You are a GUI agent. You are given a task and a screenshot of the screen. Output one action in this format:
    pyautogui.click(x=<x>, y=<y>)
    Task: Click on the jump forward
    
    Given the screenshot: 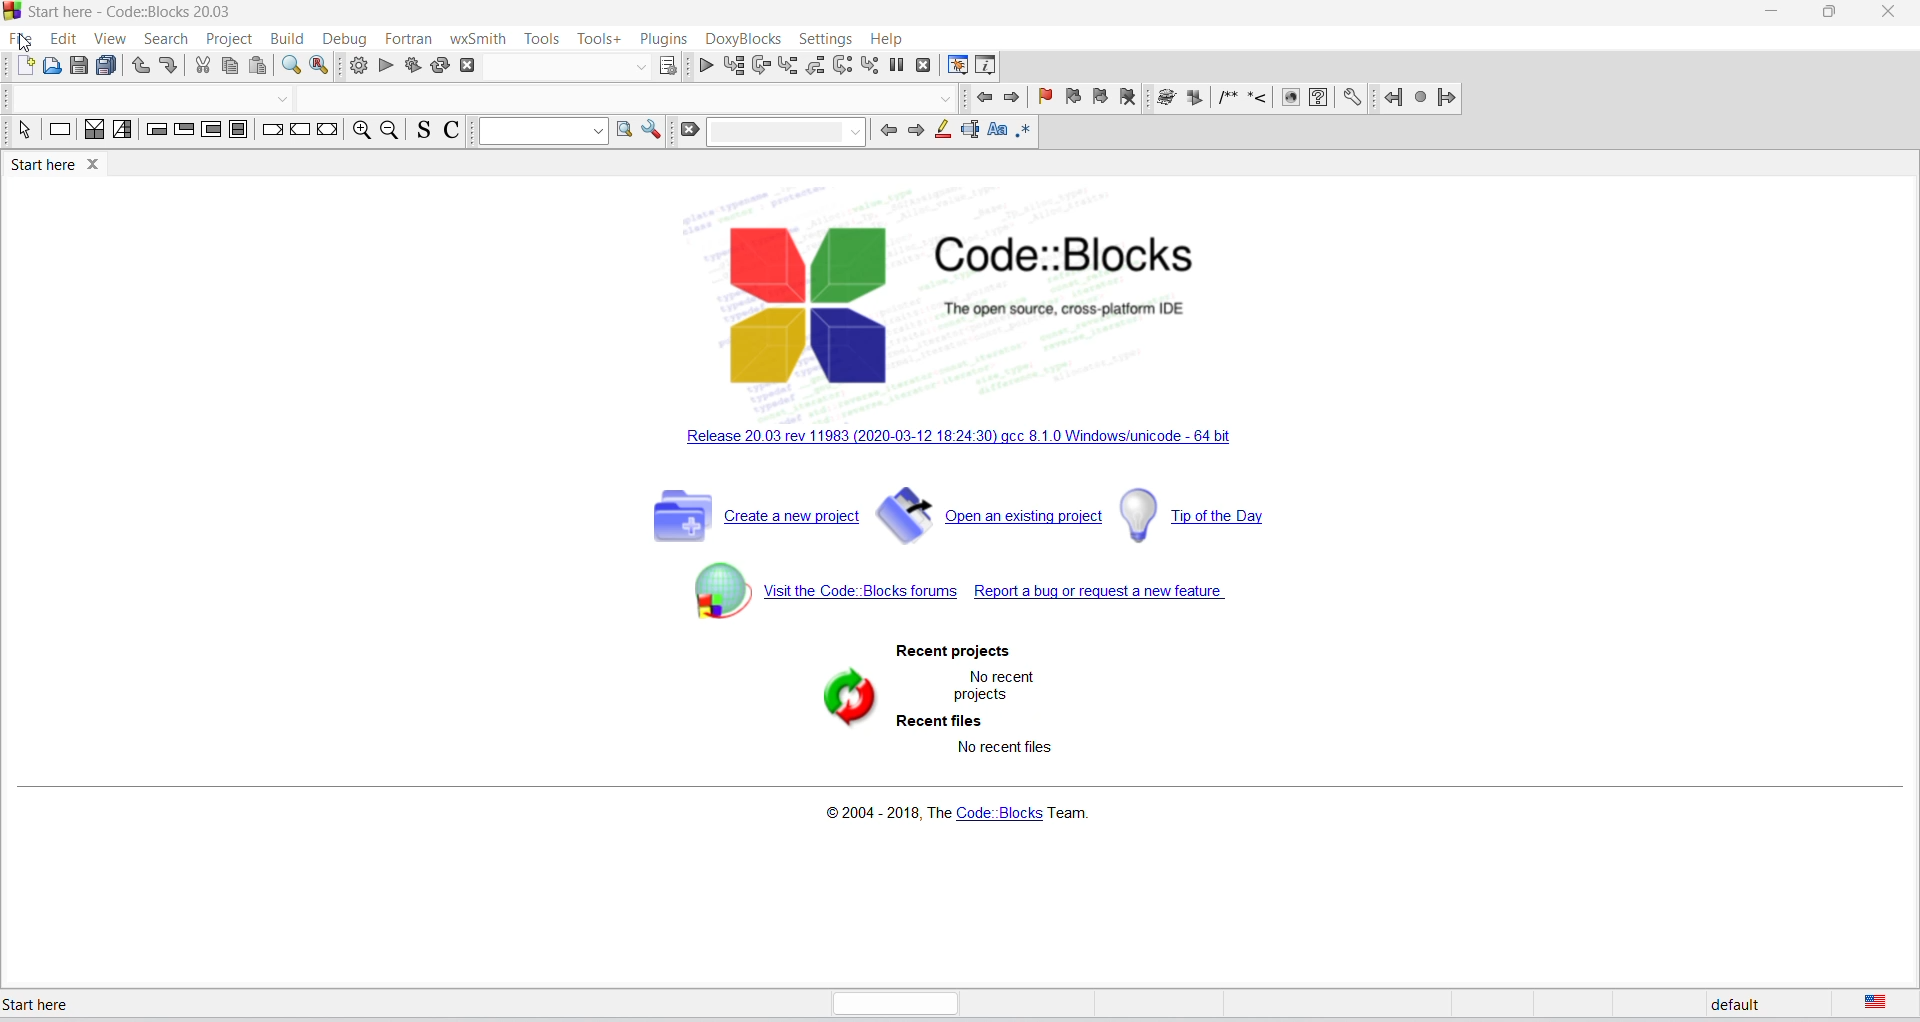 What is the action you would take?
    pyautogui.click(x=1445, y=96)
    